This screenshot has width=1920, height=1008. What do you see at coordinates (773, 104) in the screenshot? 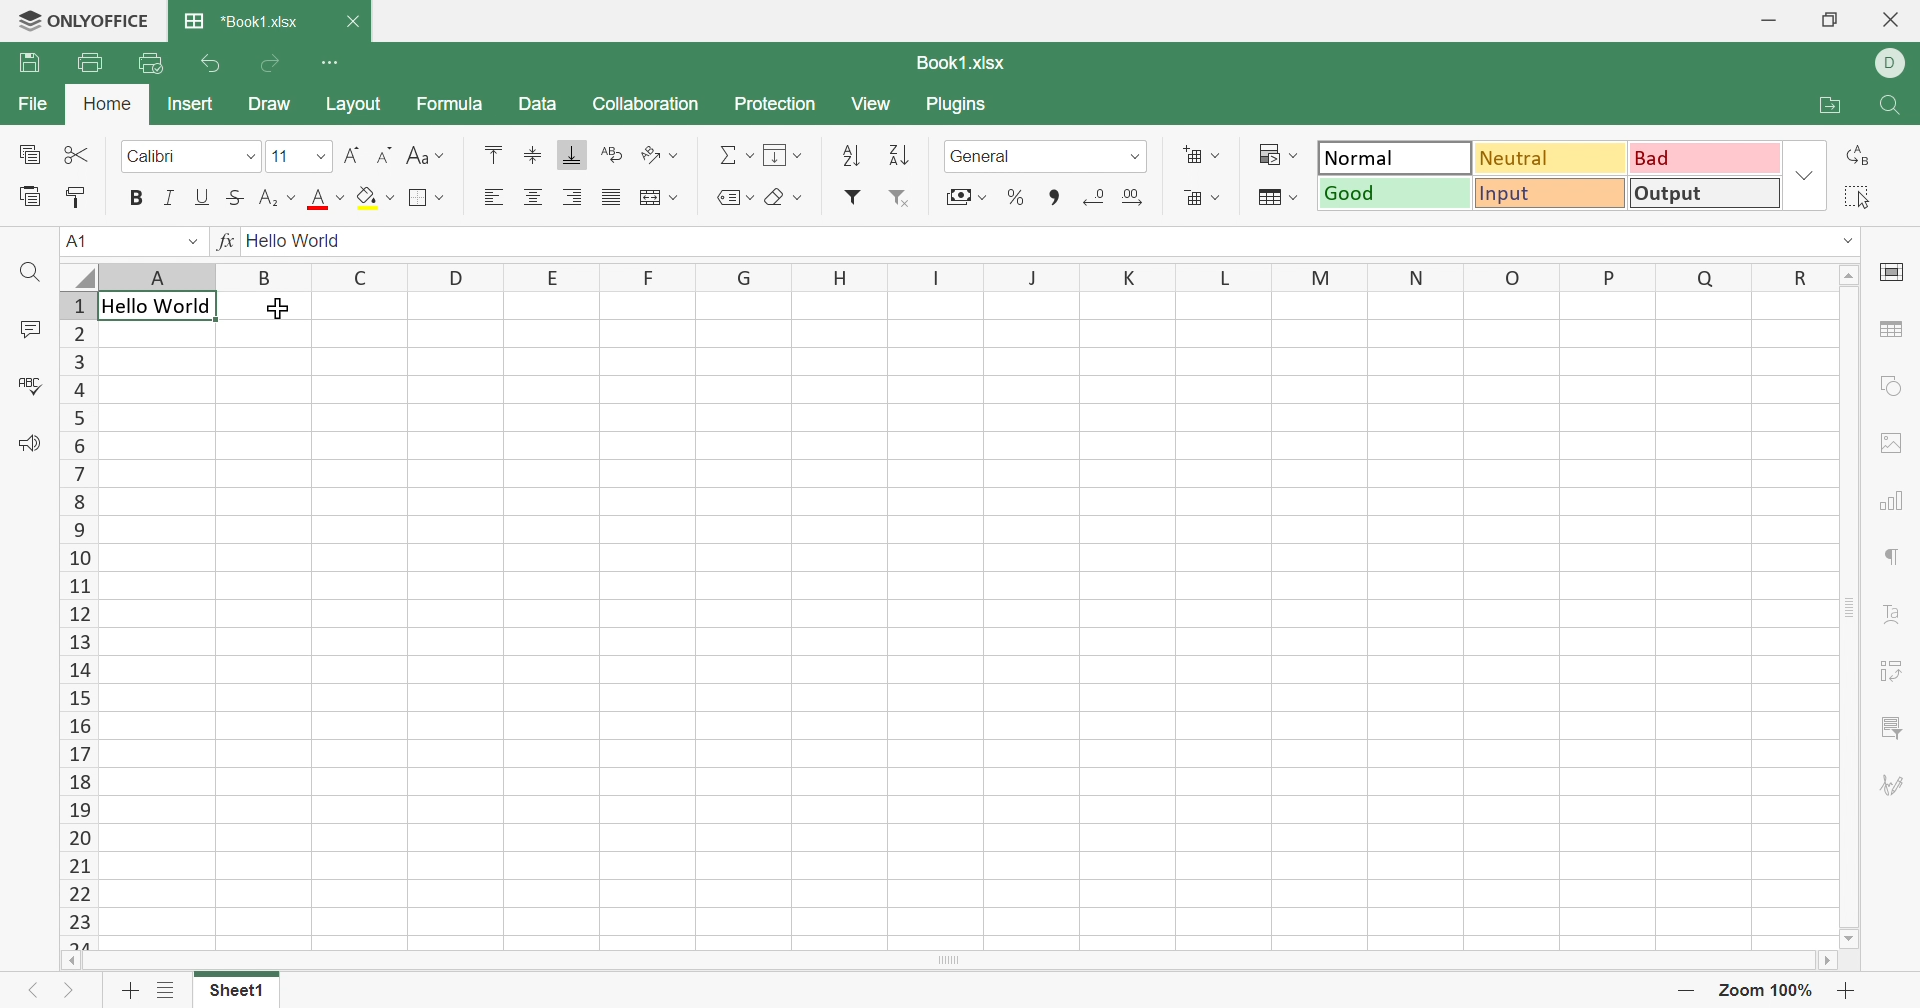
I see `Protection` at bounding box center [773, 104].